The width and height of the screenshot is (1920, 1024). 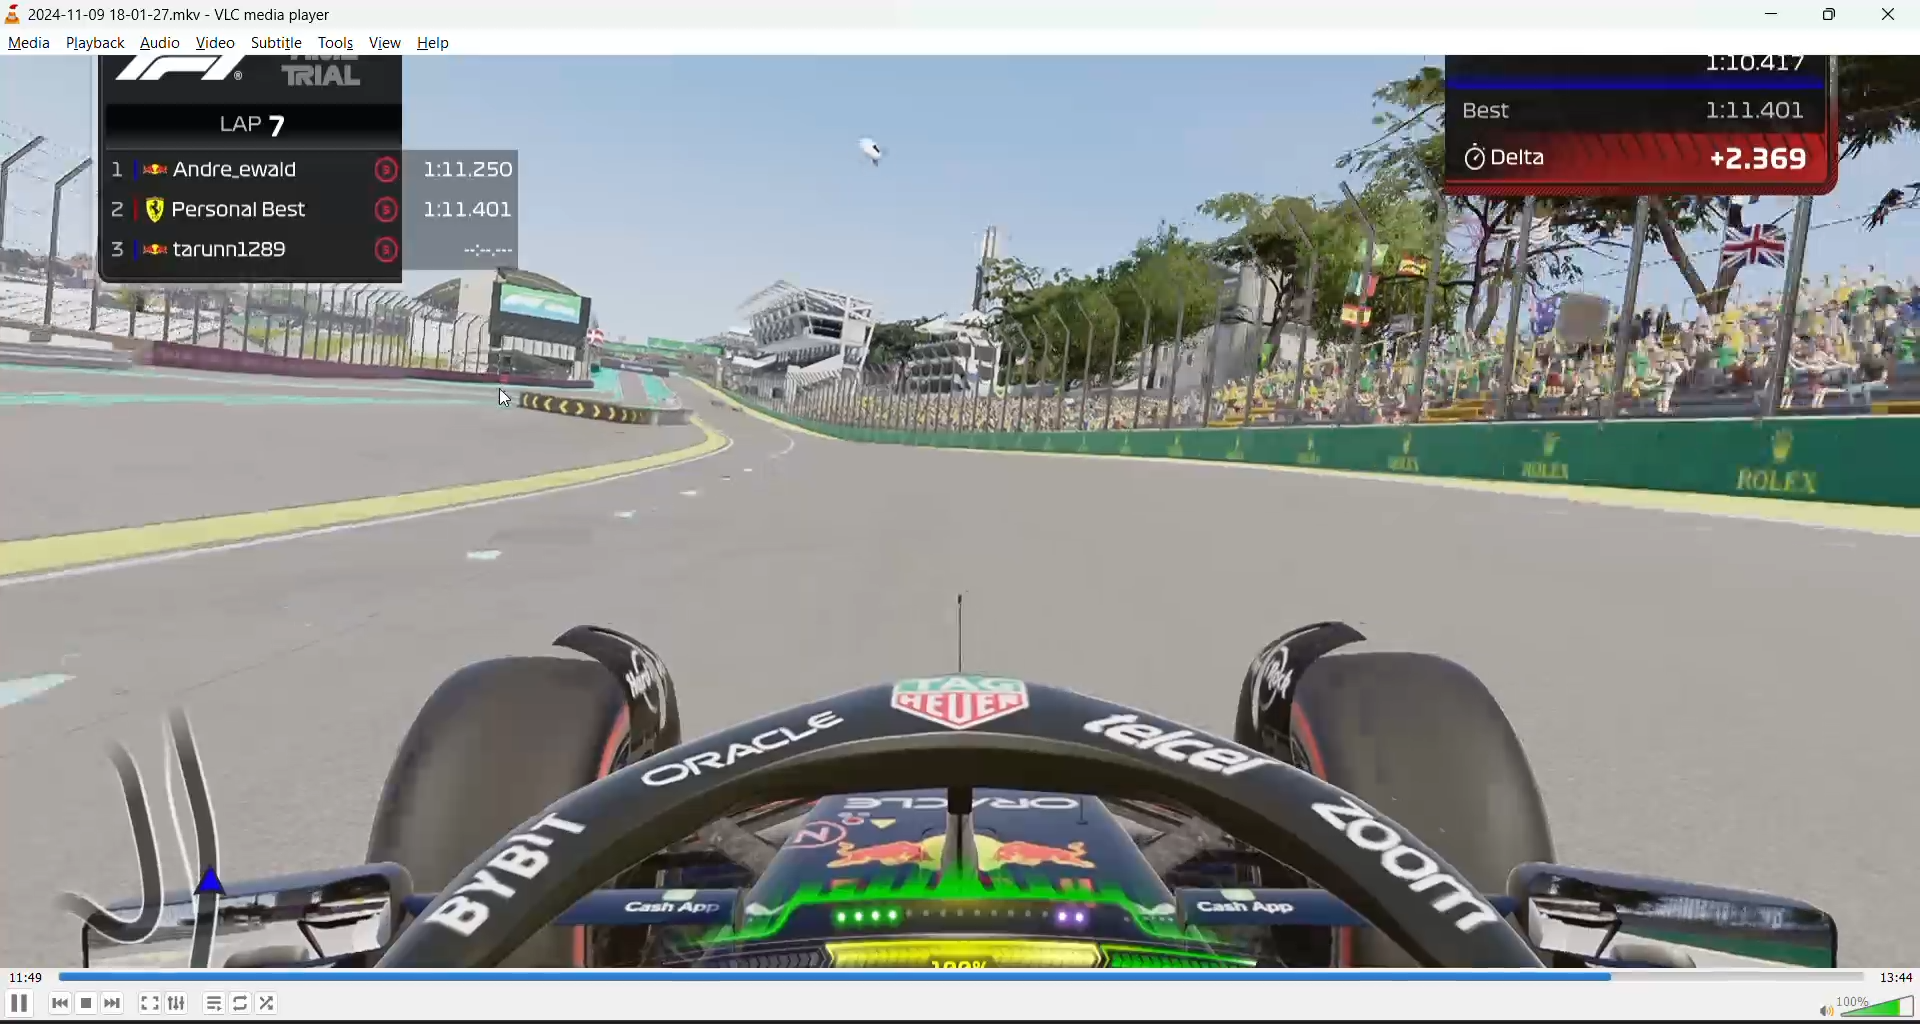 What do you see at coordinates (276, 45) in the screenshot?
I see `subtitle` at bounding box center [276, 45].